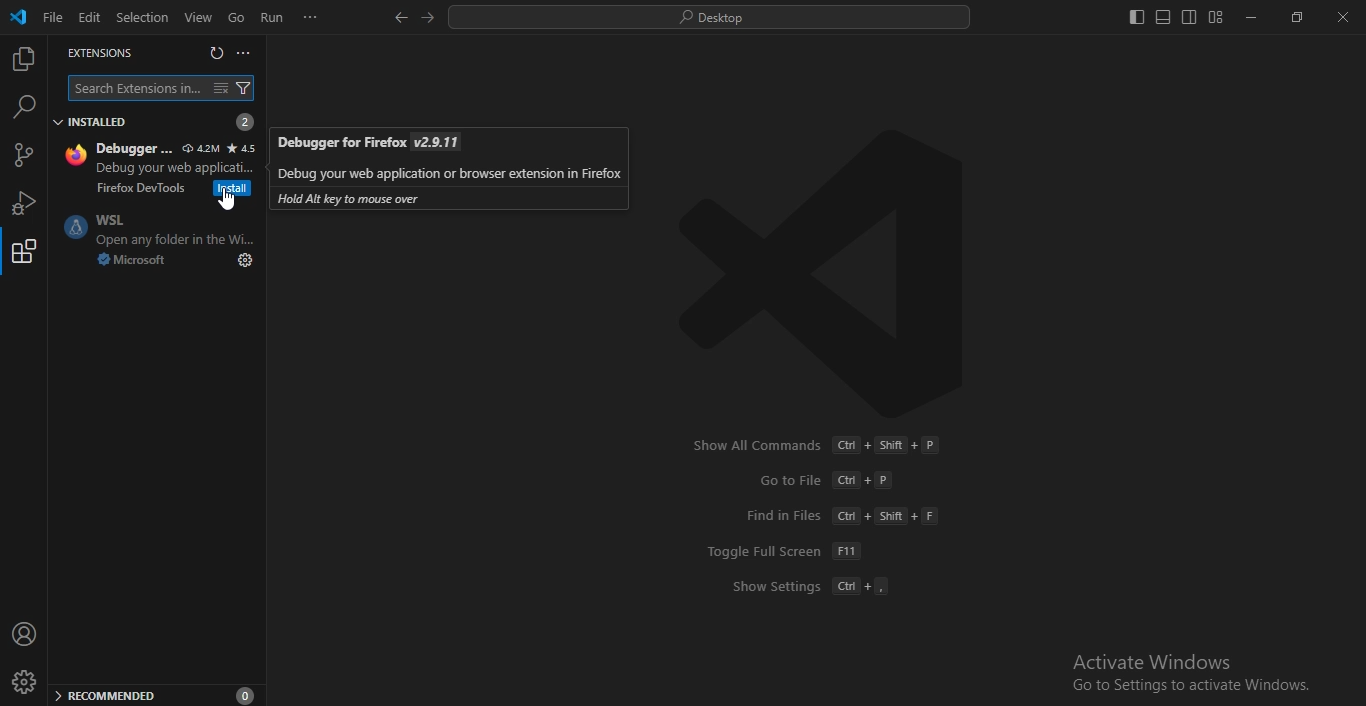 This screenshot has width=1366, height=706. What do you see at coordinates (430, 19) in the screenshot?
I see `go forward` at bounding box center [430, 19].